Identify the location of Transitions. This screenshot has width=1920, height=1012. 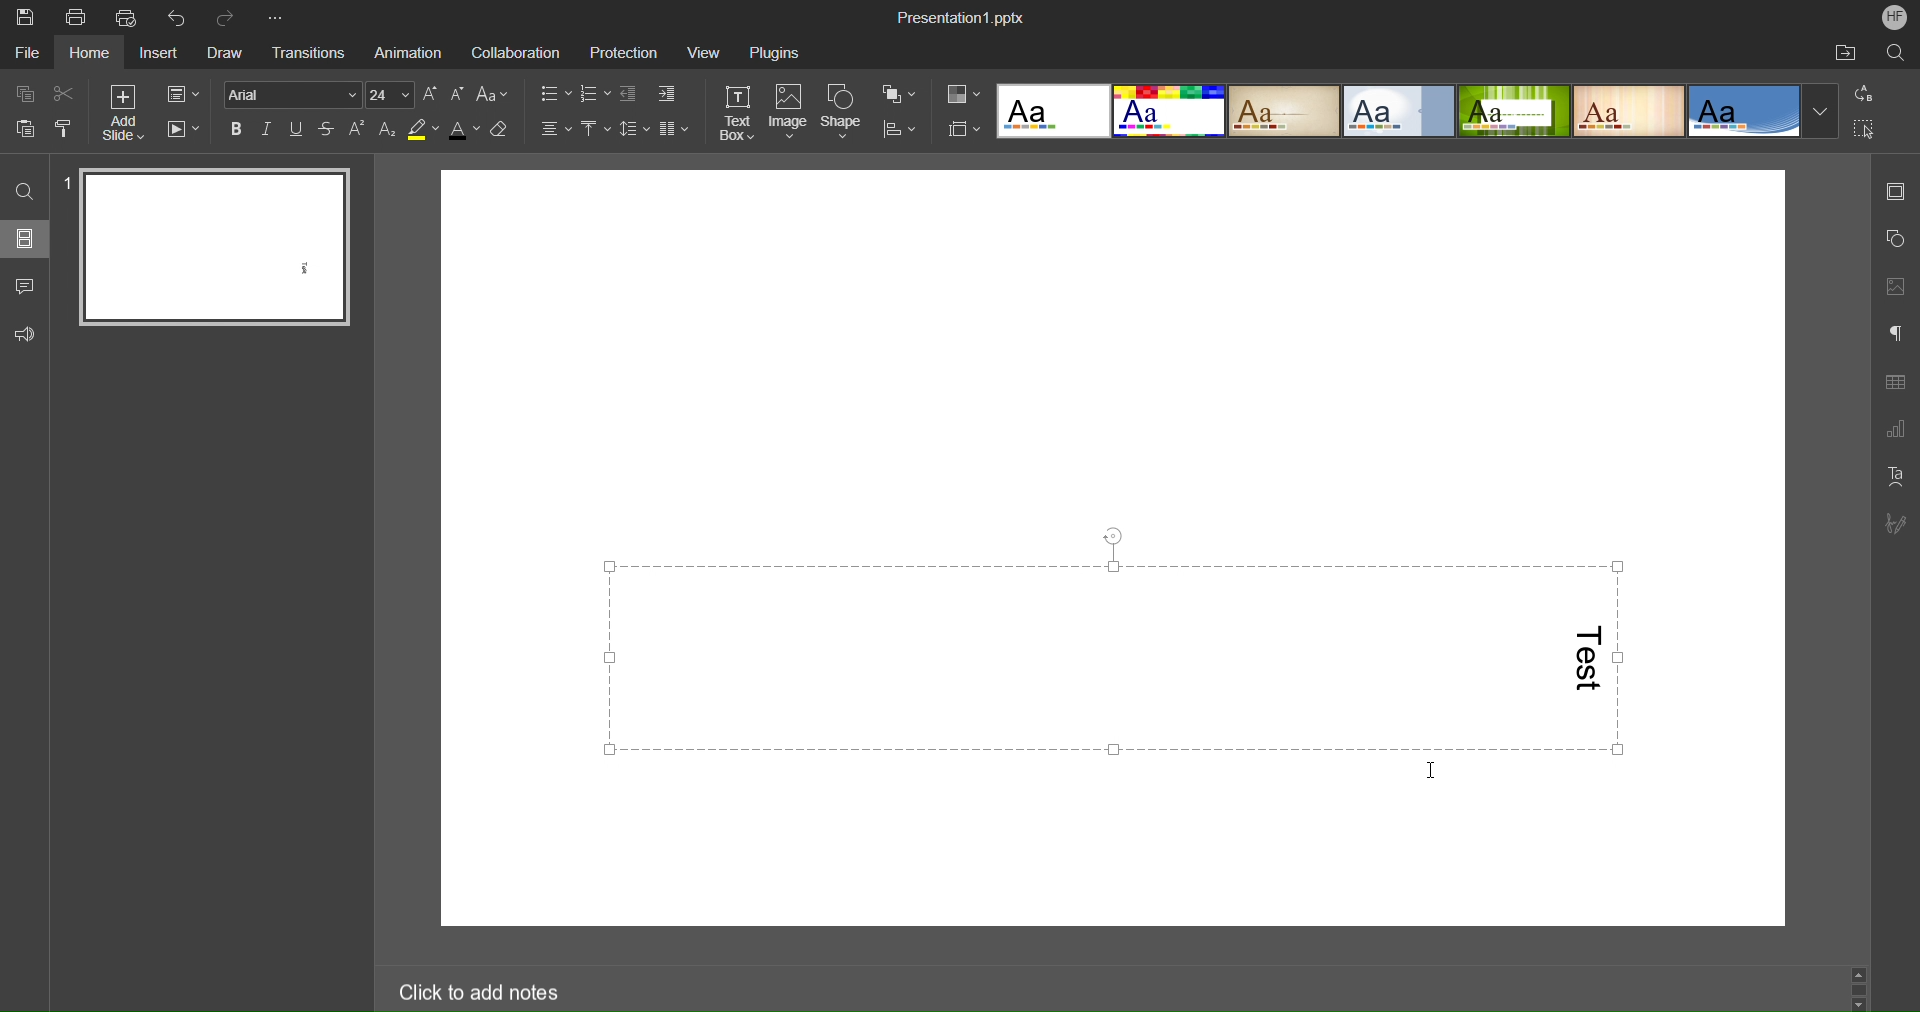
(314, 53).